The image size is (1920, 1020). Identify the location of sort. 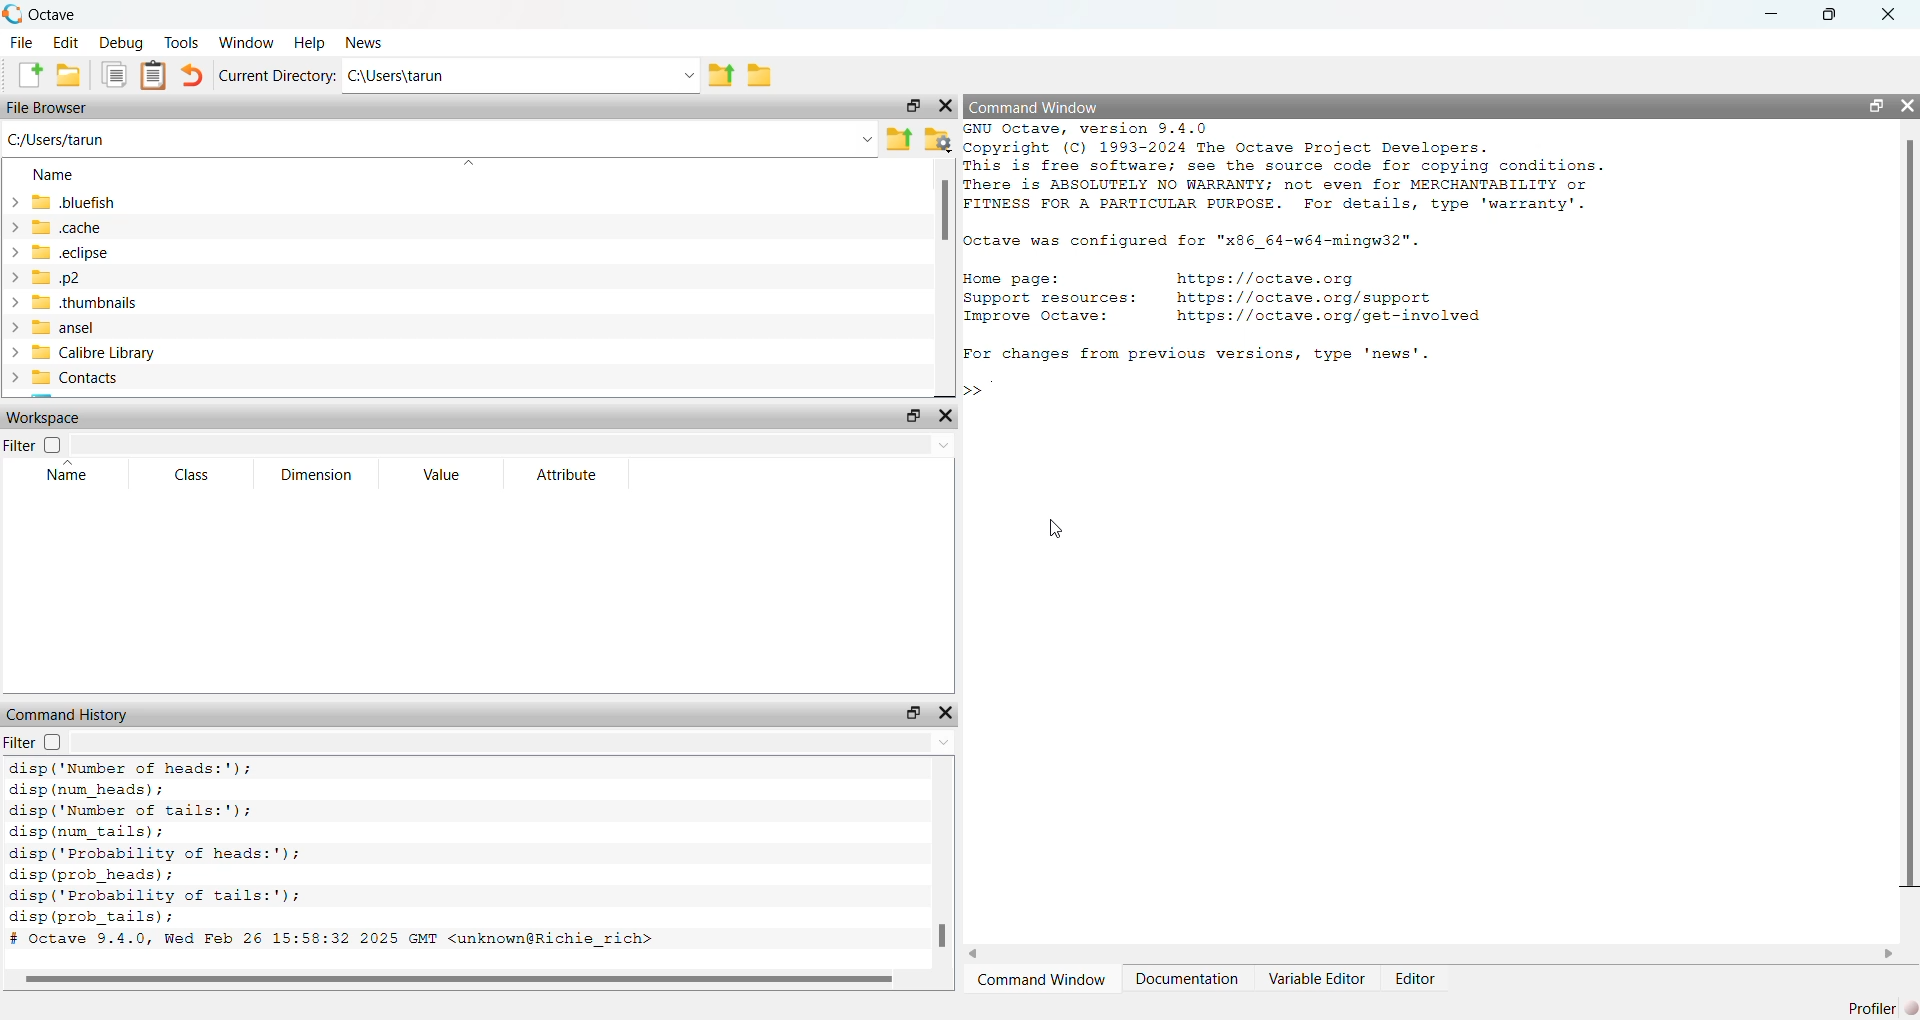
(469, 162).